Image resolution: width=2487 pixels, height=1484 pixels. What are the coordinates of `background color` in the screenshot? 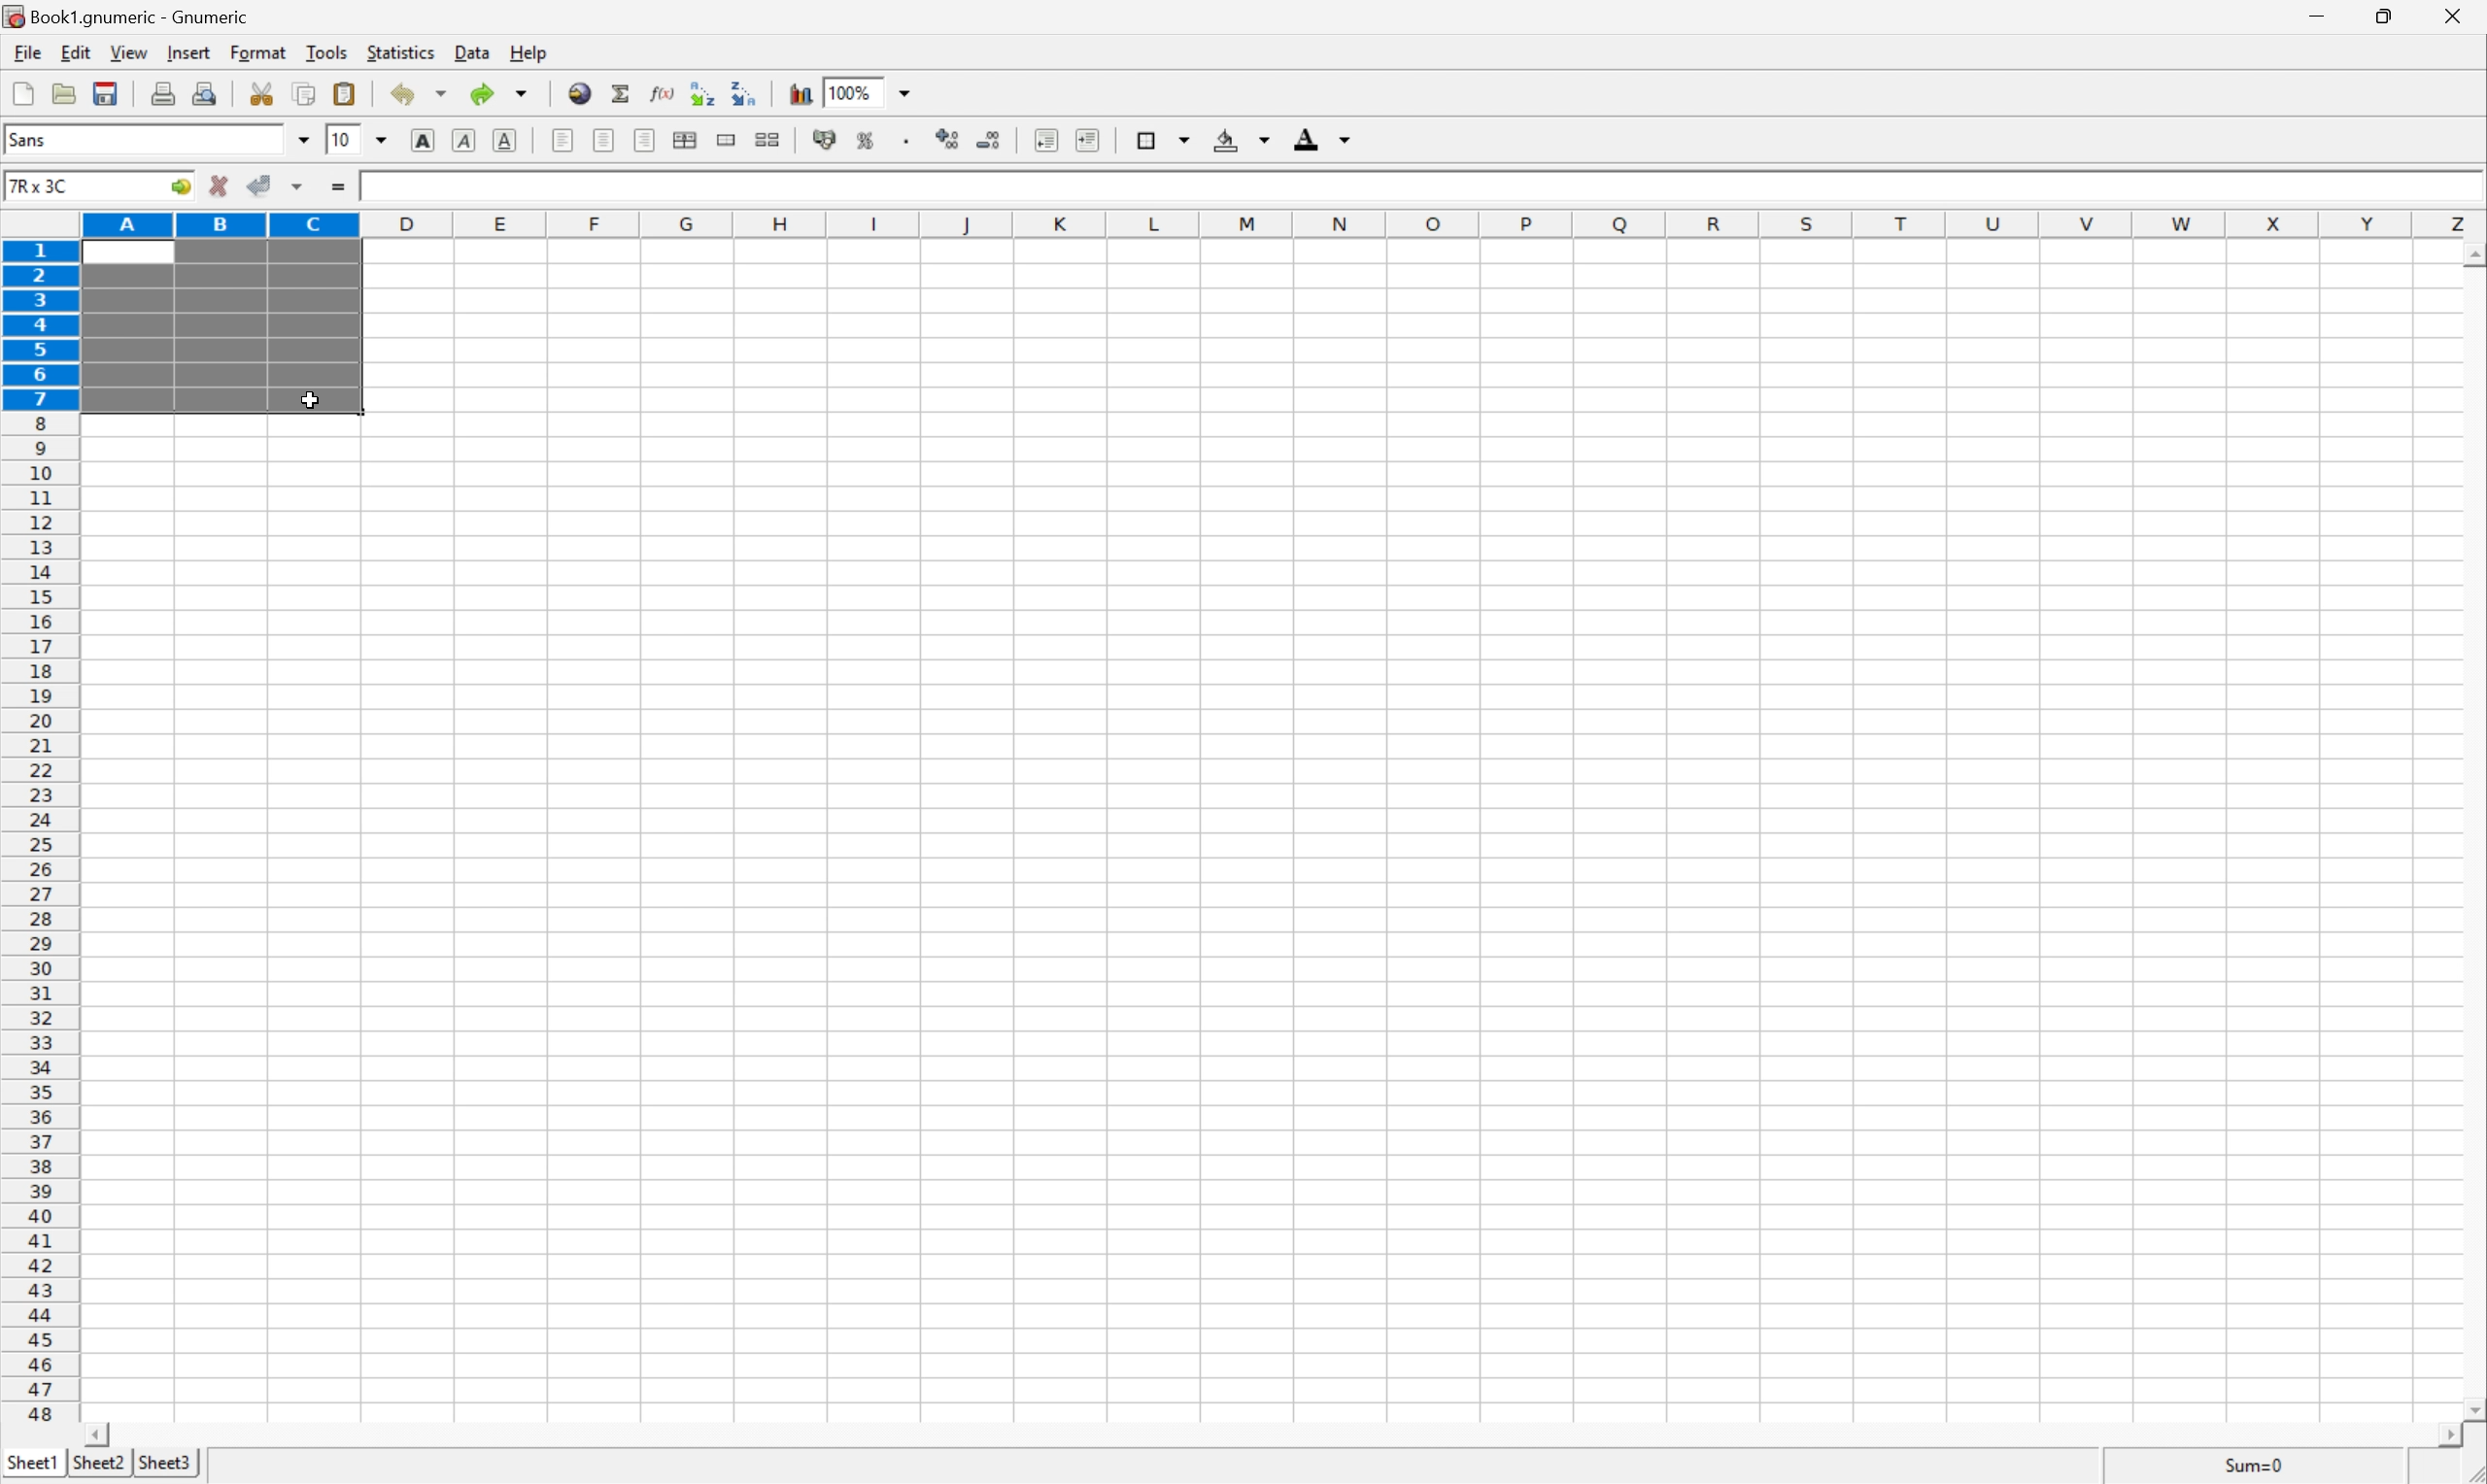 It's located at (1244, 138).